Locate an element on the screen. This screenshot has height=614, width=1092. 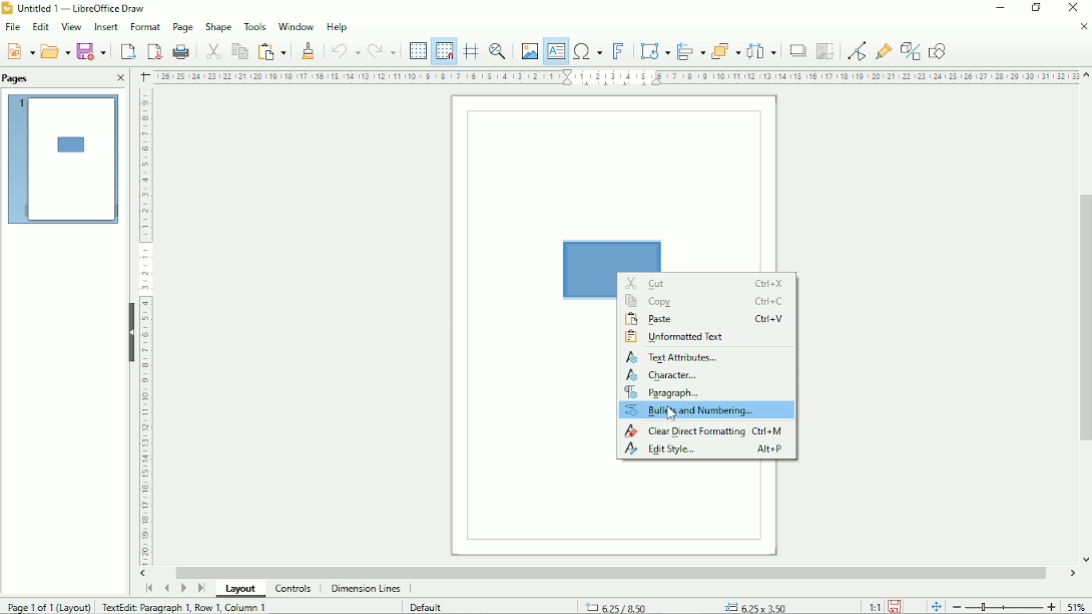
Vertical scrollbar is located at coordinates (1083, 317).